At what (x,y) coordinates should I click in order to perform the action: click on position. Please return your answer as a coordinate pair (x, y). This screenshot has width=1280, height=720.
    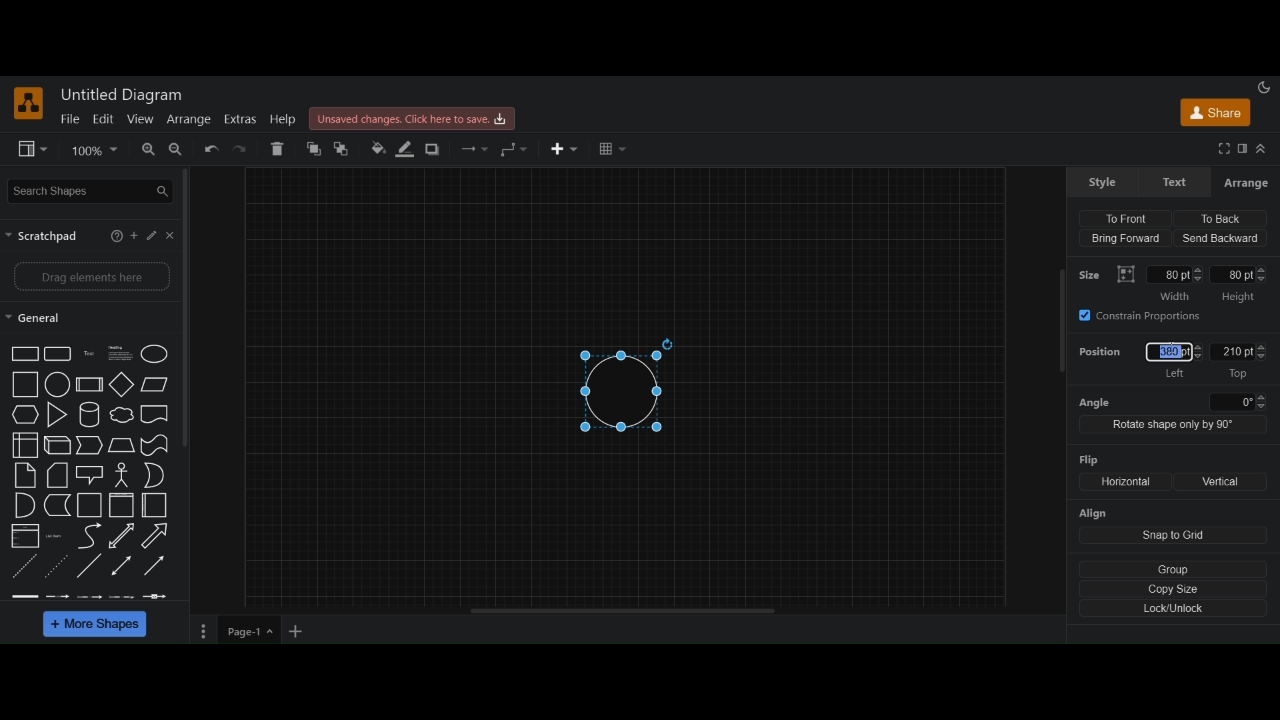
    Looking at the image, I should click on (1102, 355).